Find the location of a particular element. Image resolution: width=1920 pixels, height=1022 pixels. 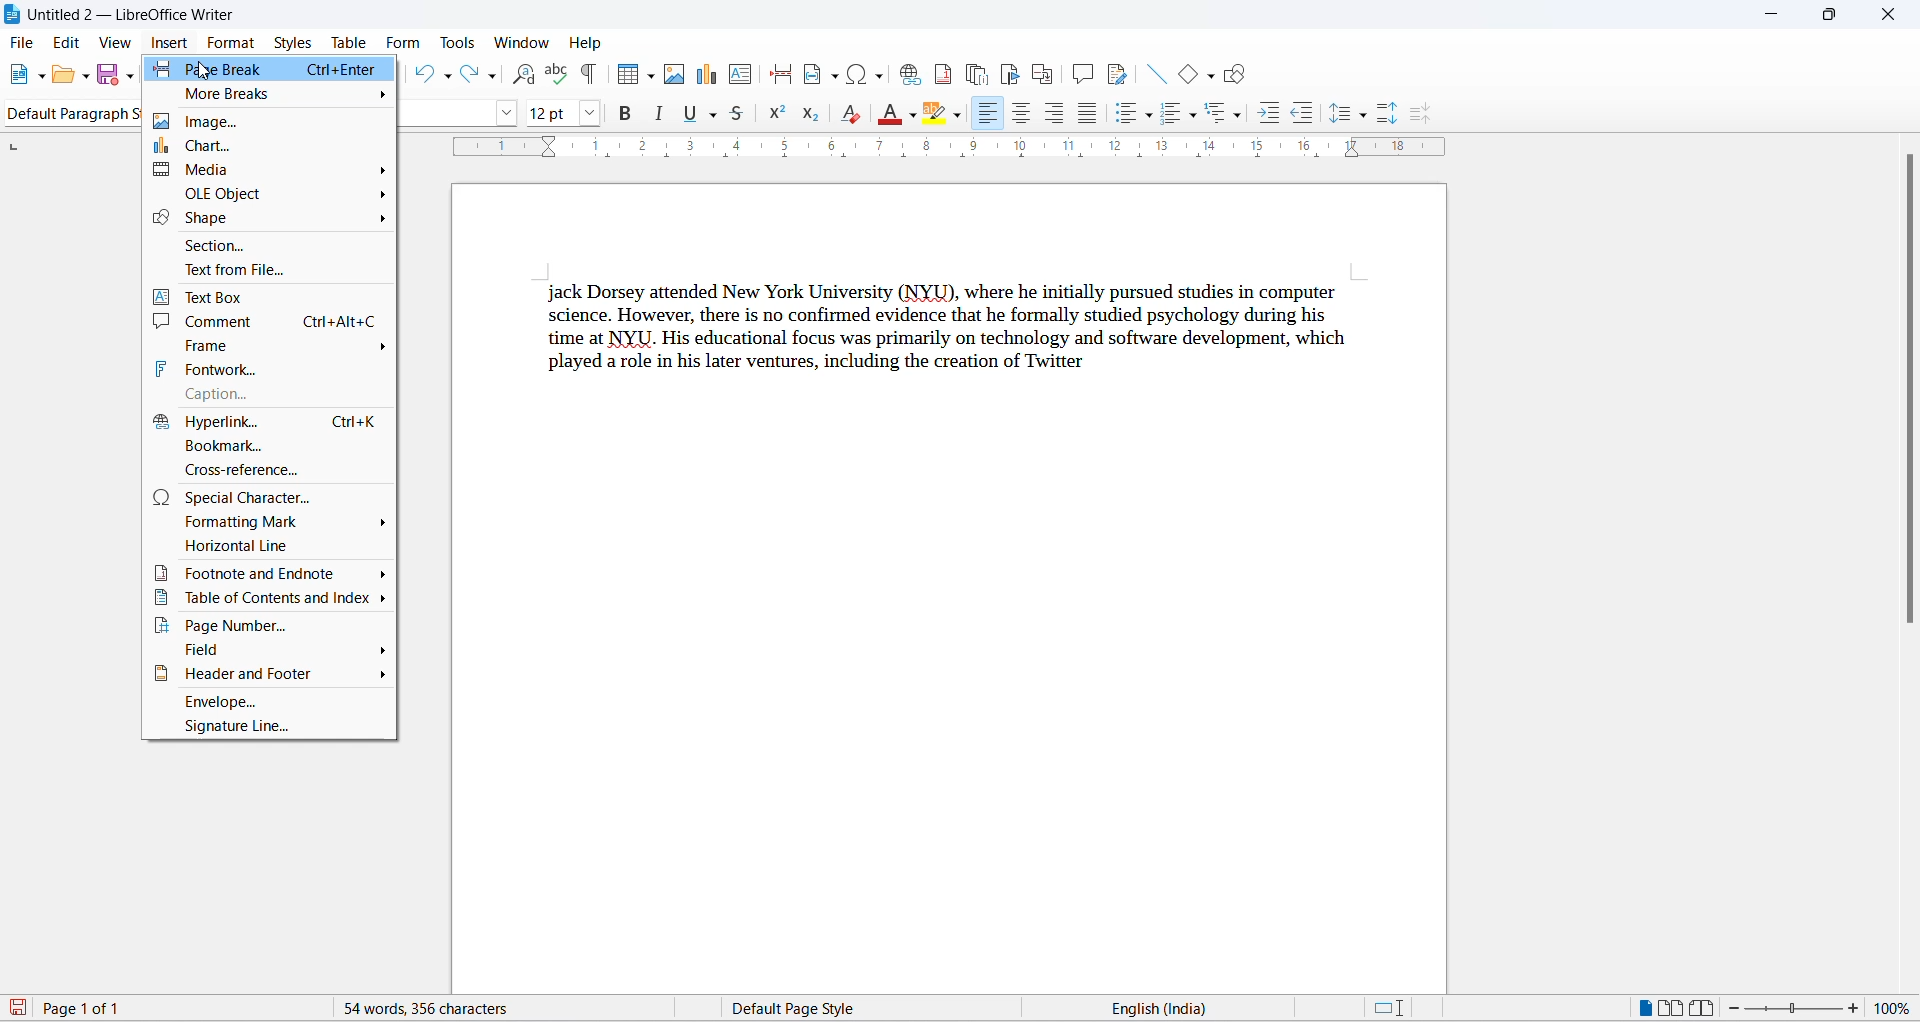

insert filed is located at coordinates (820, 74).